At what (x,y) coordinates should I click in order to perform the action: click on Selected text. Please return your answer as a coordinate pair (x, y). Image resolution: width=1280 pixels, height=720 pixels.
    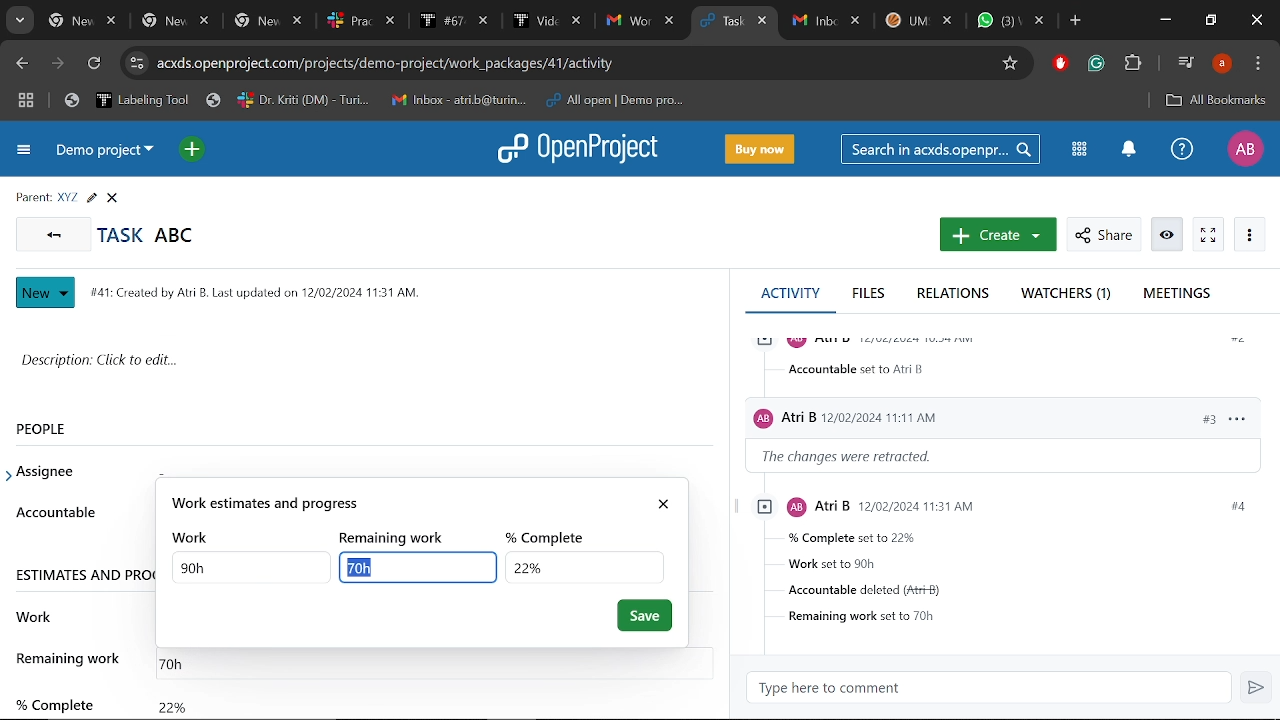
    Looking at the image, I should click on (415, 566).